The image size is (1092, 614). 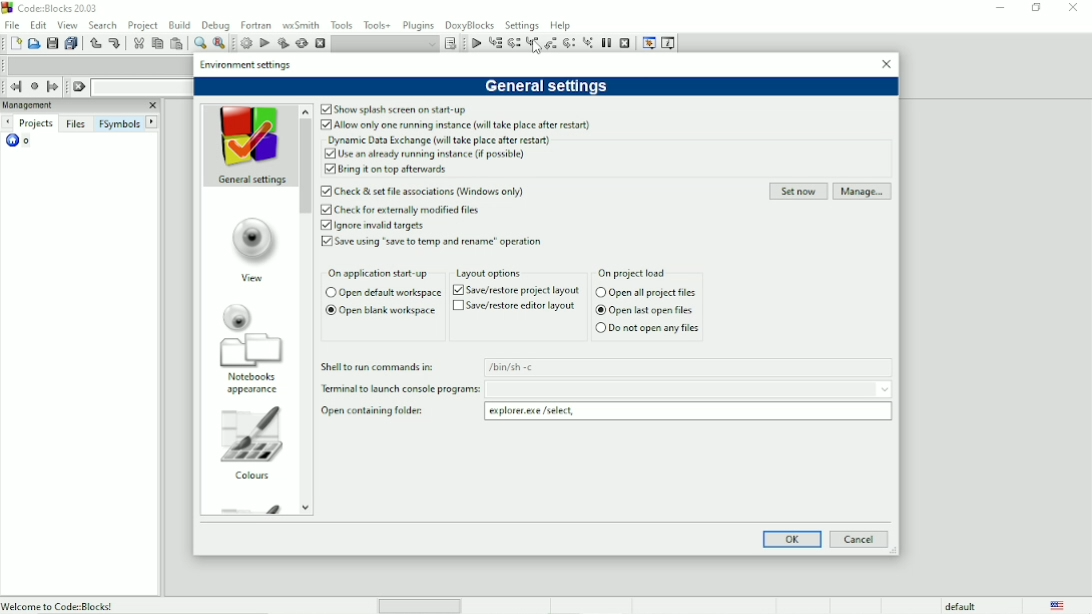 I want to click on View, so click(x=68, y=25).